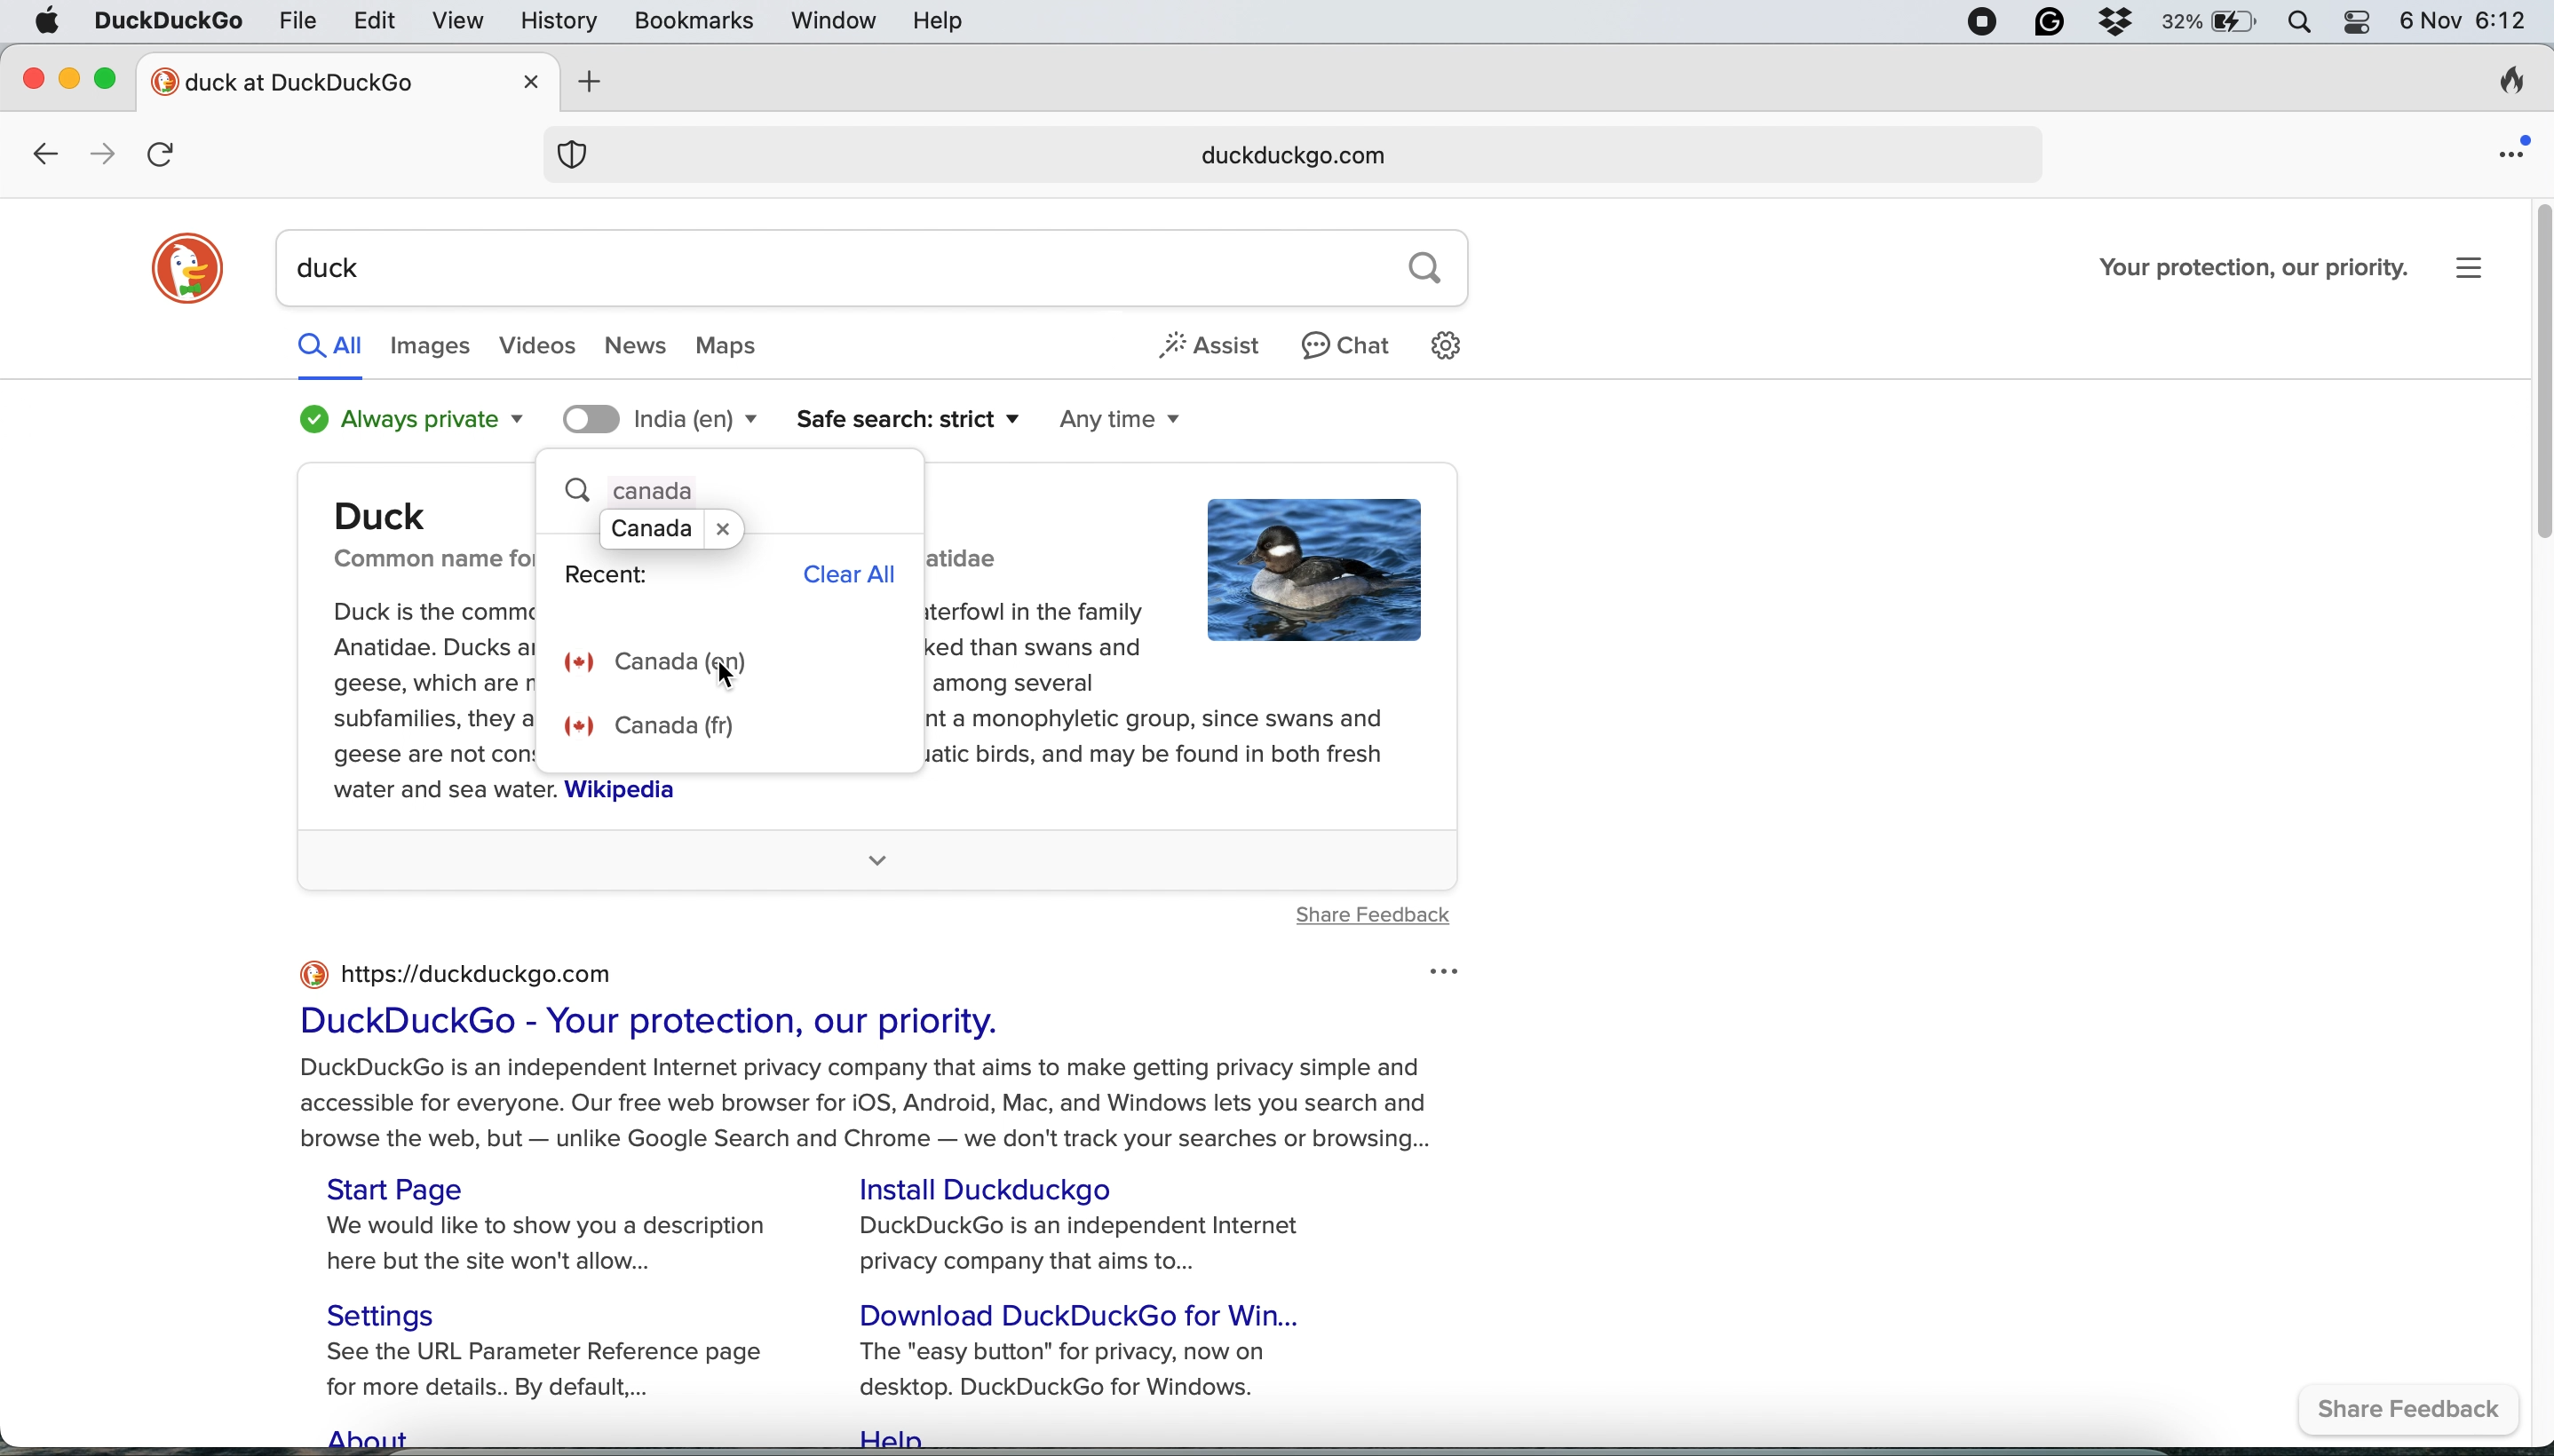  What do you see at coordinates (942, 21) in the screenshot?
I see `help` at bounding box center [942, 21].